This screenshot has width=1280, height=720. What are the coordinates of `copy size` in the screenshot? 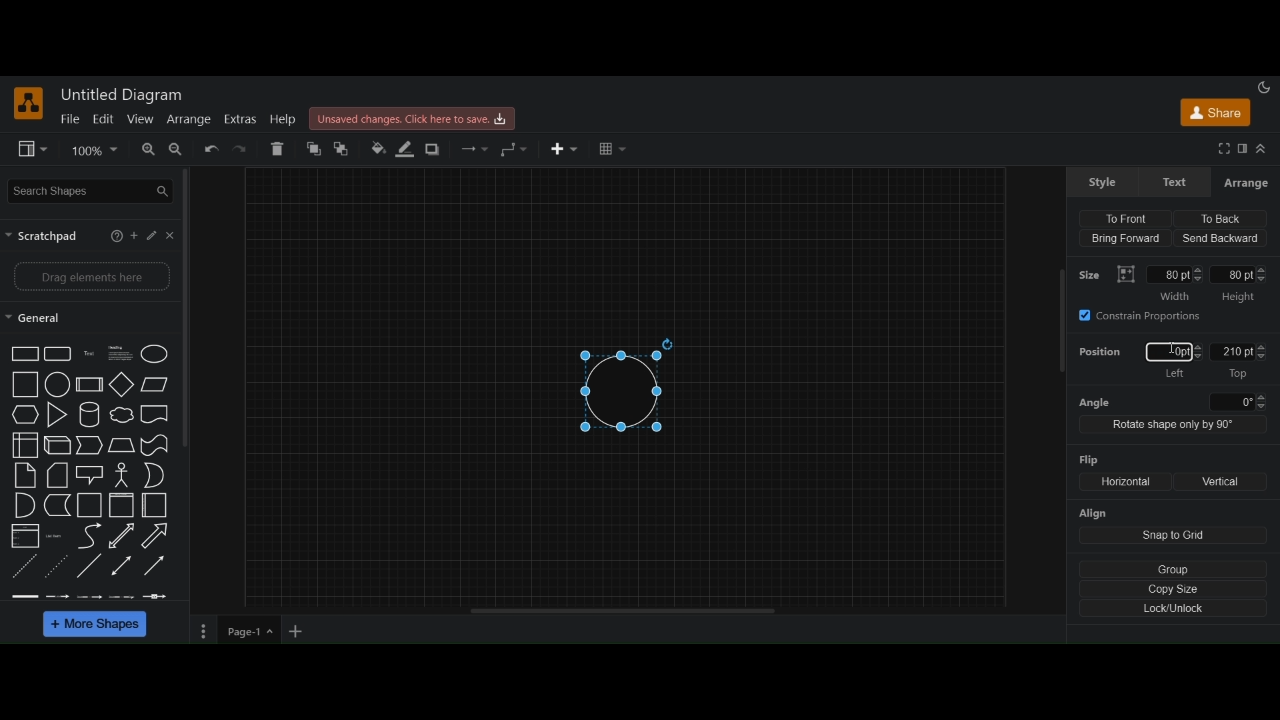 It's located at (1175, 588).